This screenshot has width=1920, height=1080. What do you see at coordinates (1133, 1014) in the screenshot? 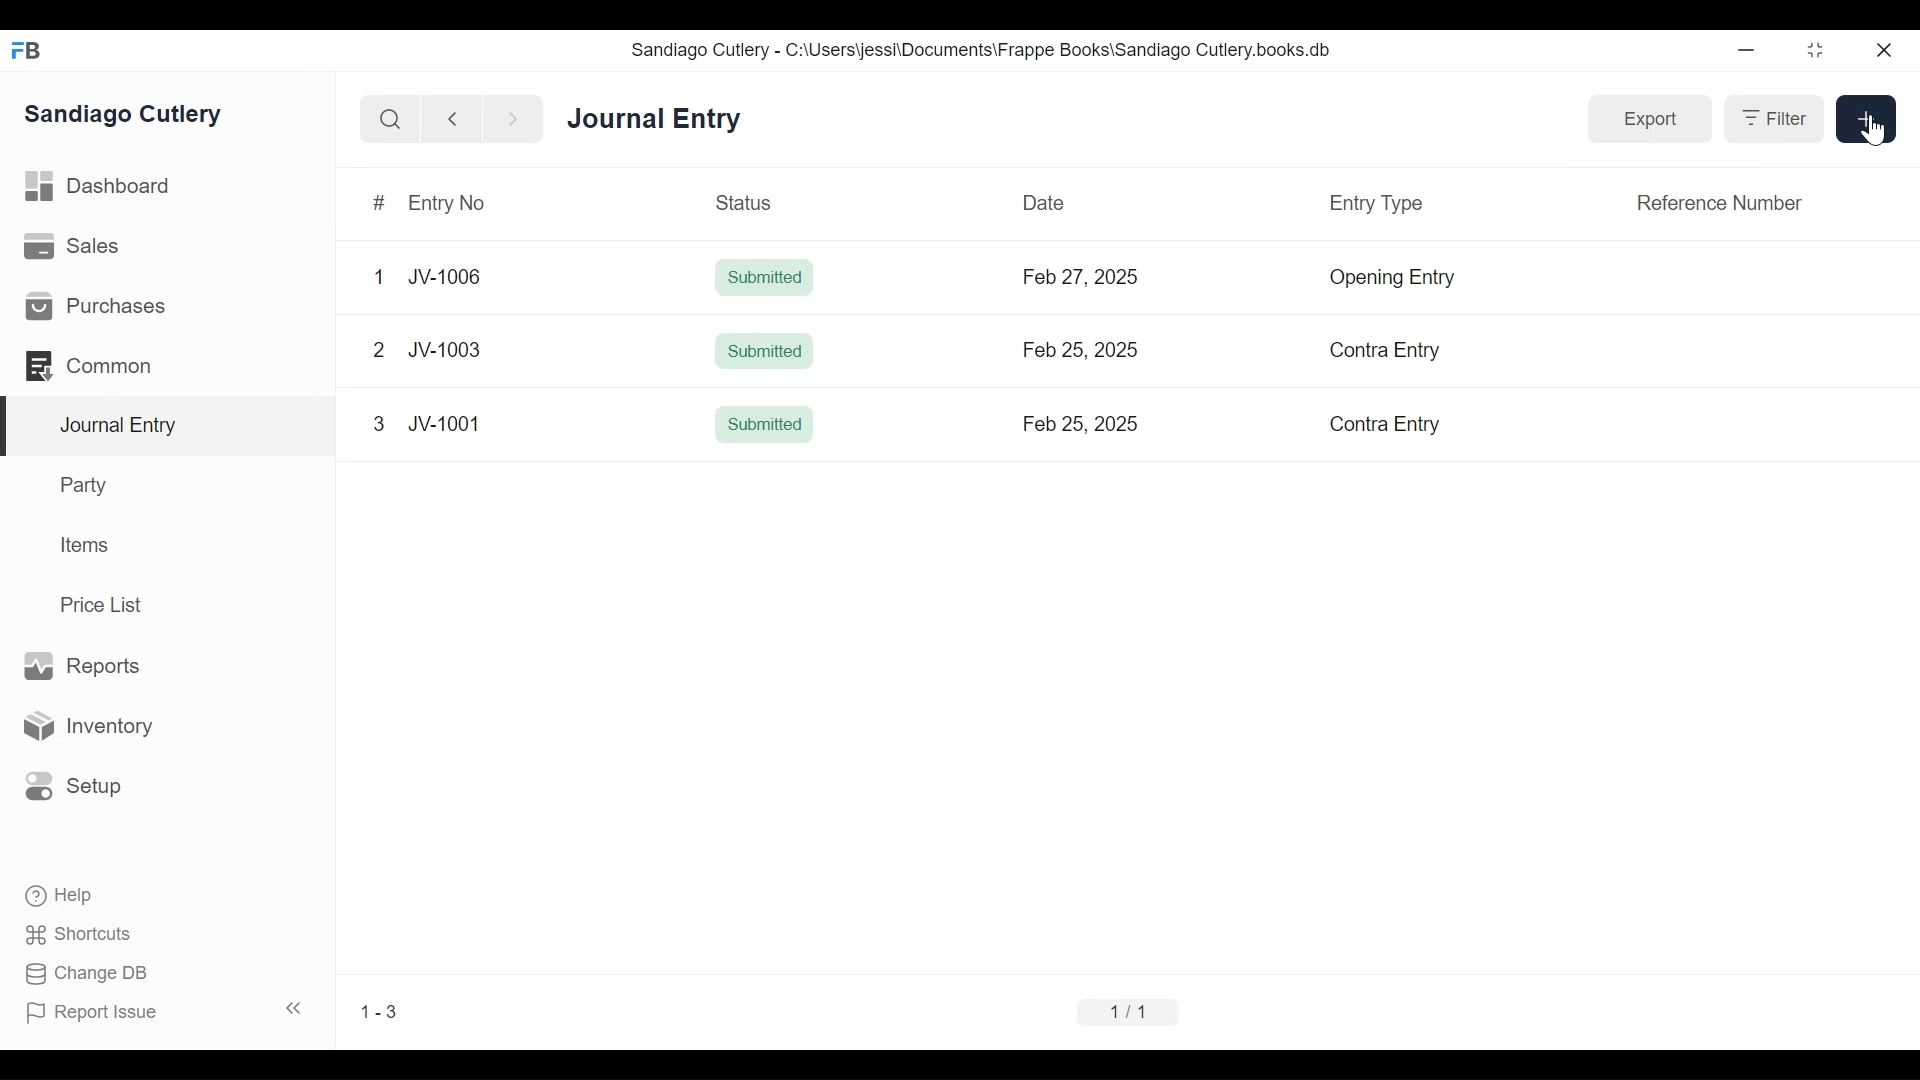
I see `1/1` at bounding box center [1133, 1014].